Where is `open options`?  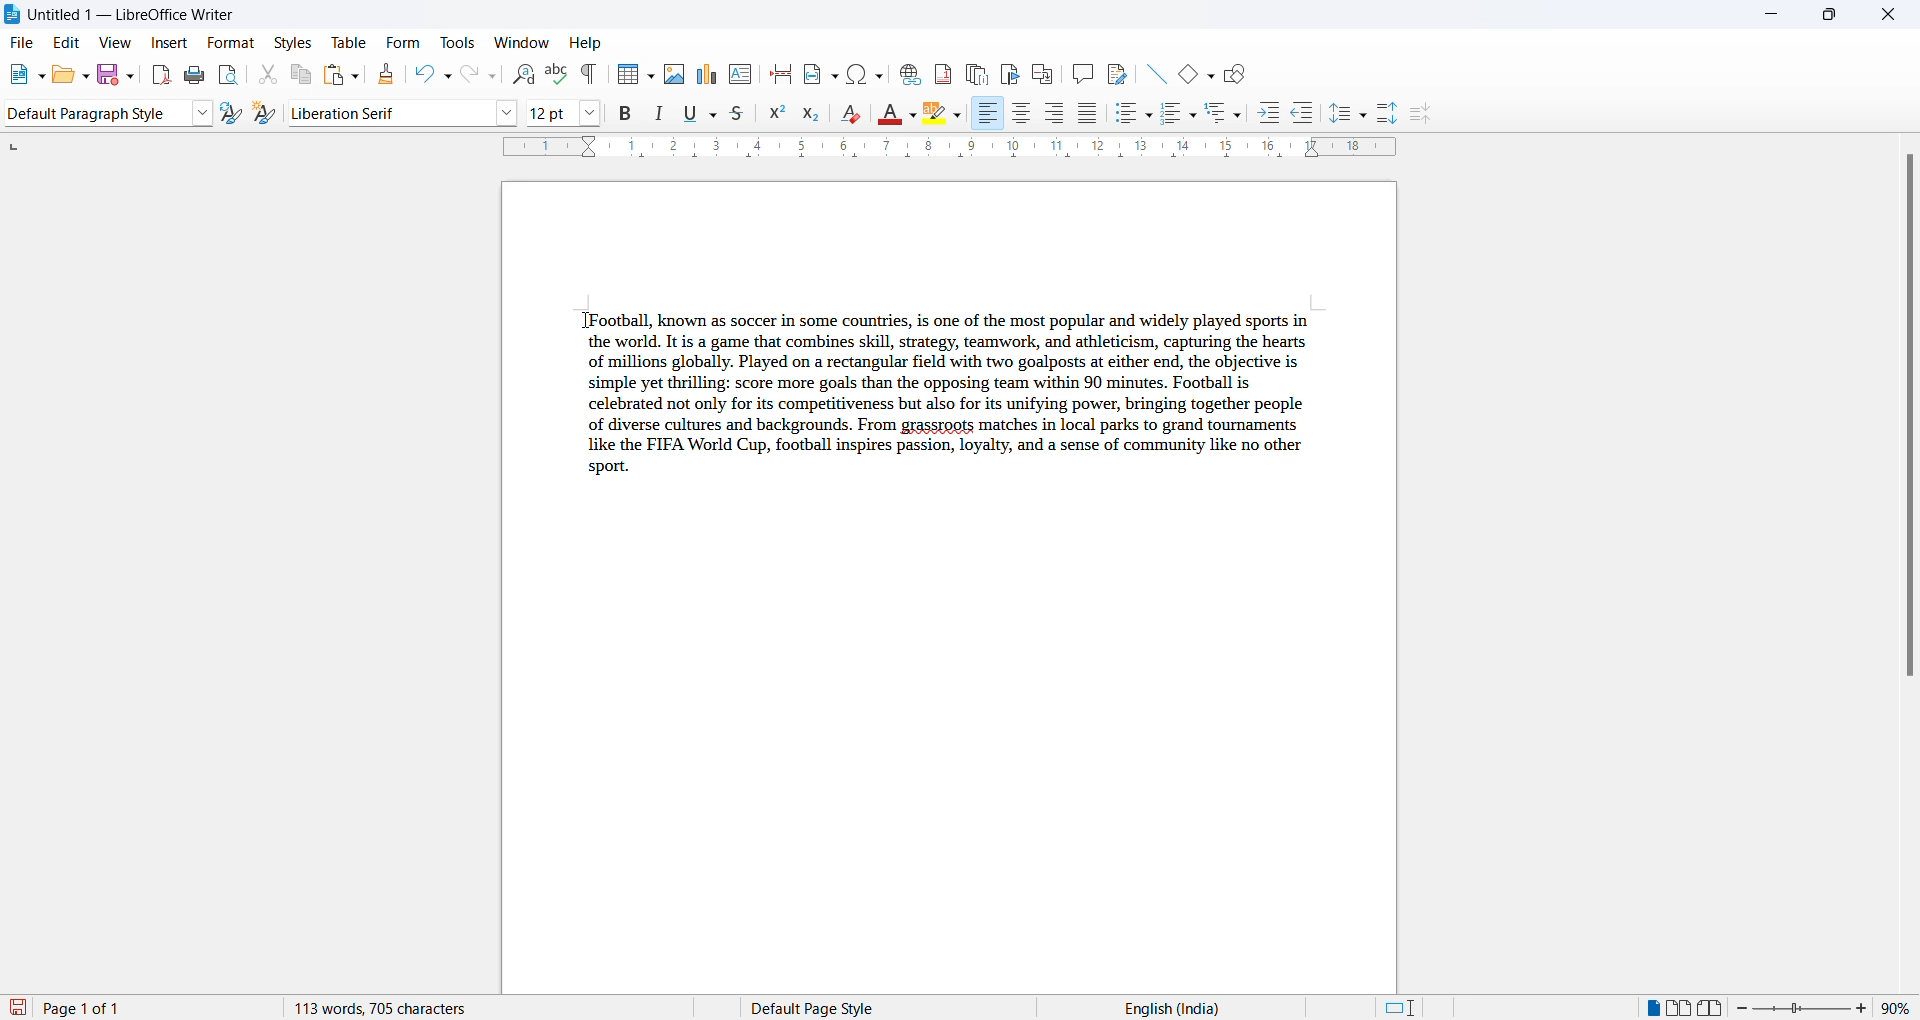
open options is located at coordinates (80, 74).